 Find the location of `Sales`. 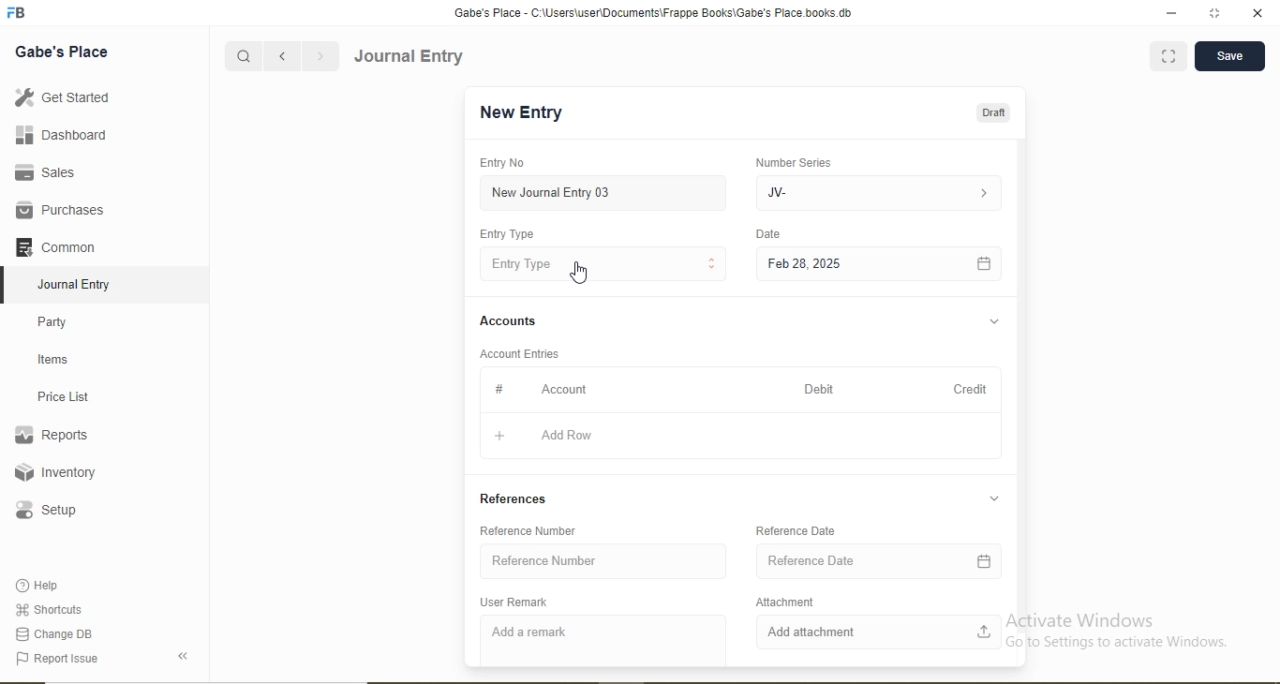

Sales is located at coordinates (42, 172).